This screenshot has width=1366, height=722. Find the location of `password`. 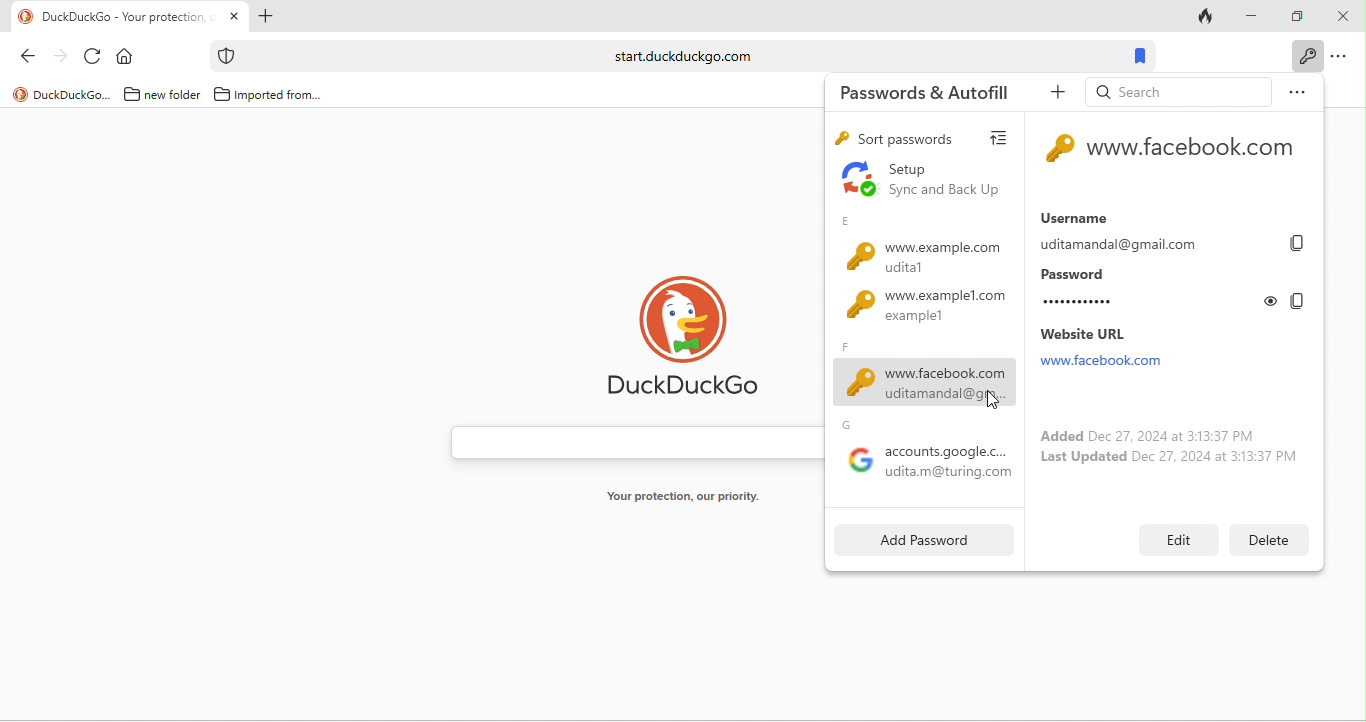

password is located at coordinates (1144, 290).